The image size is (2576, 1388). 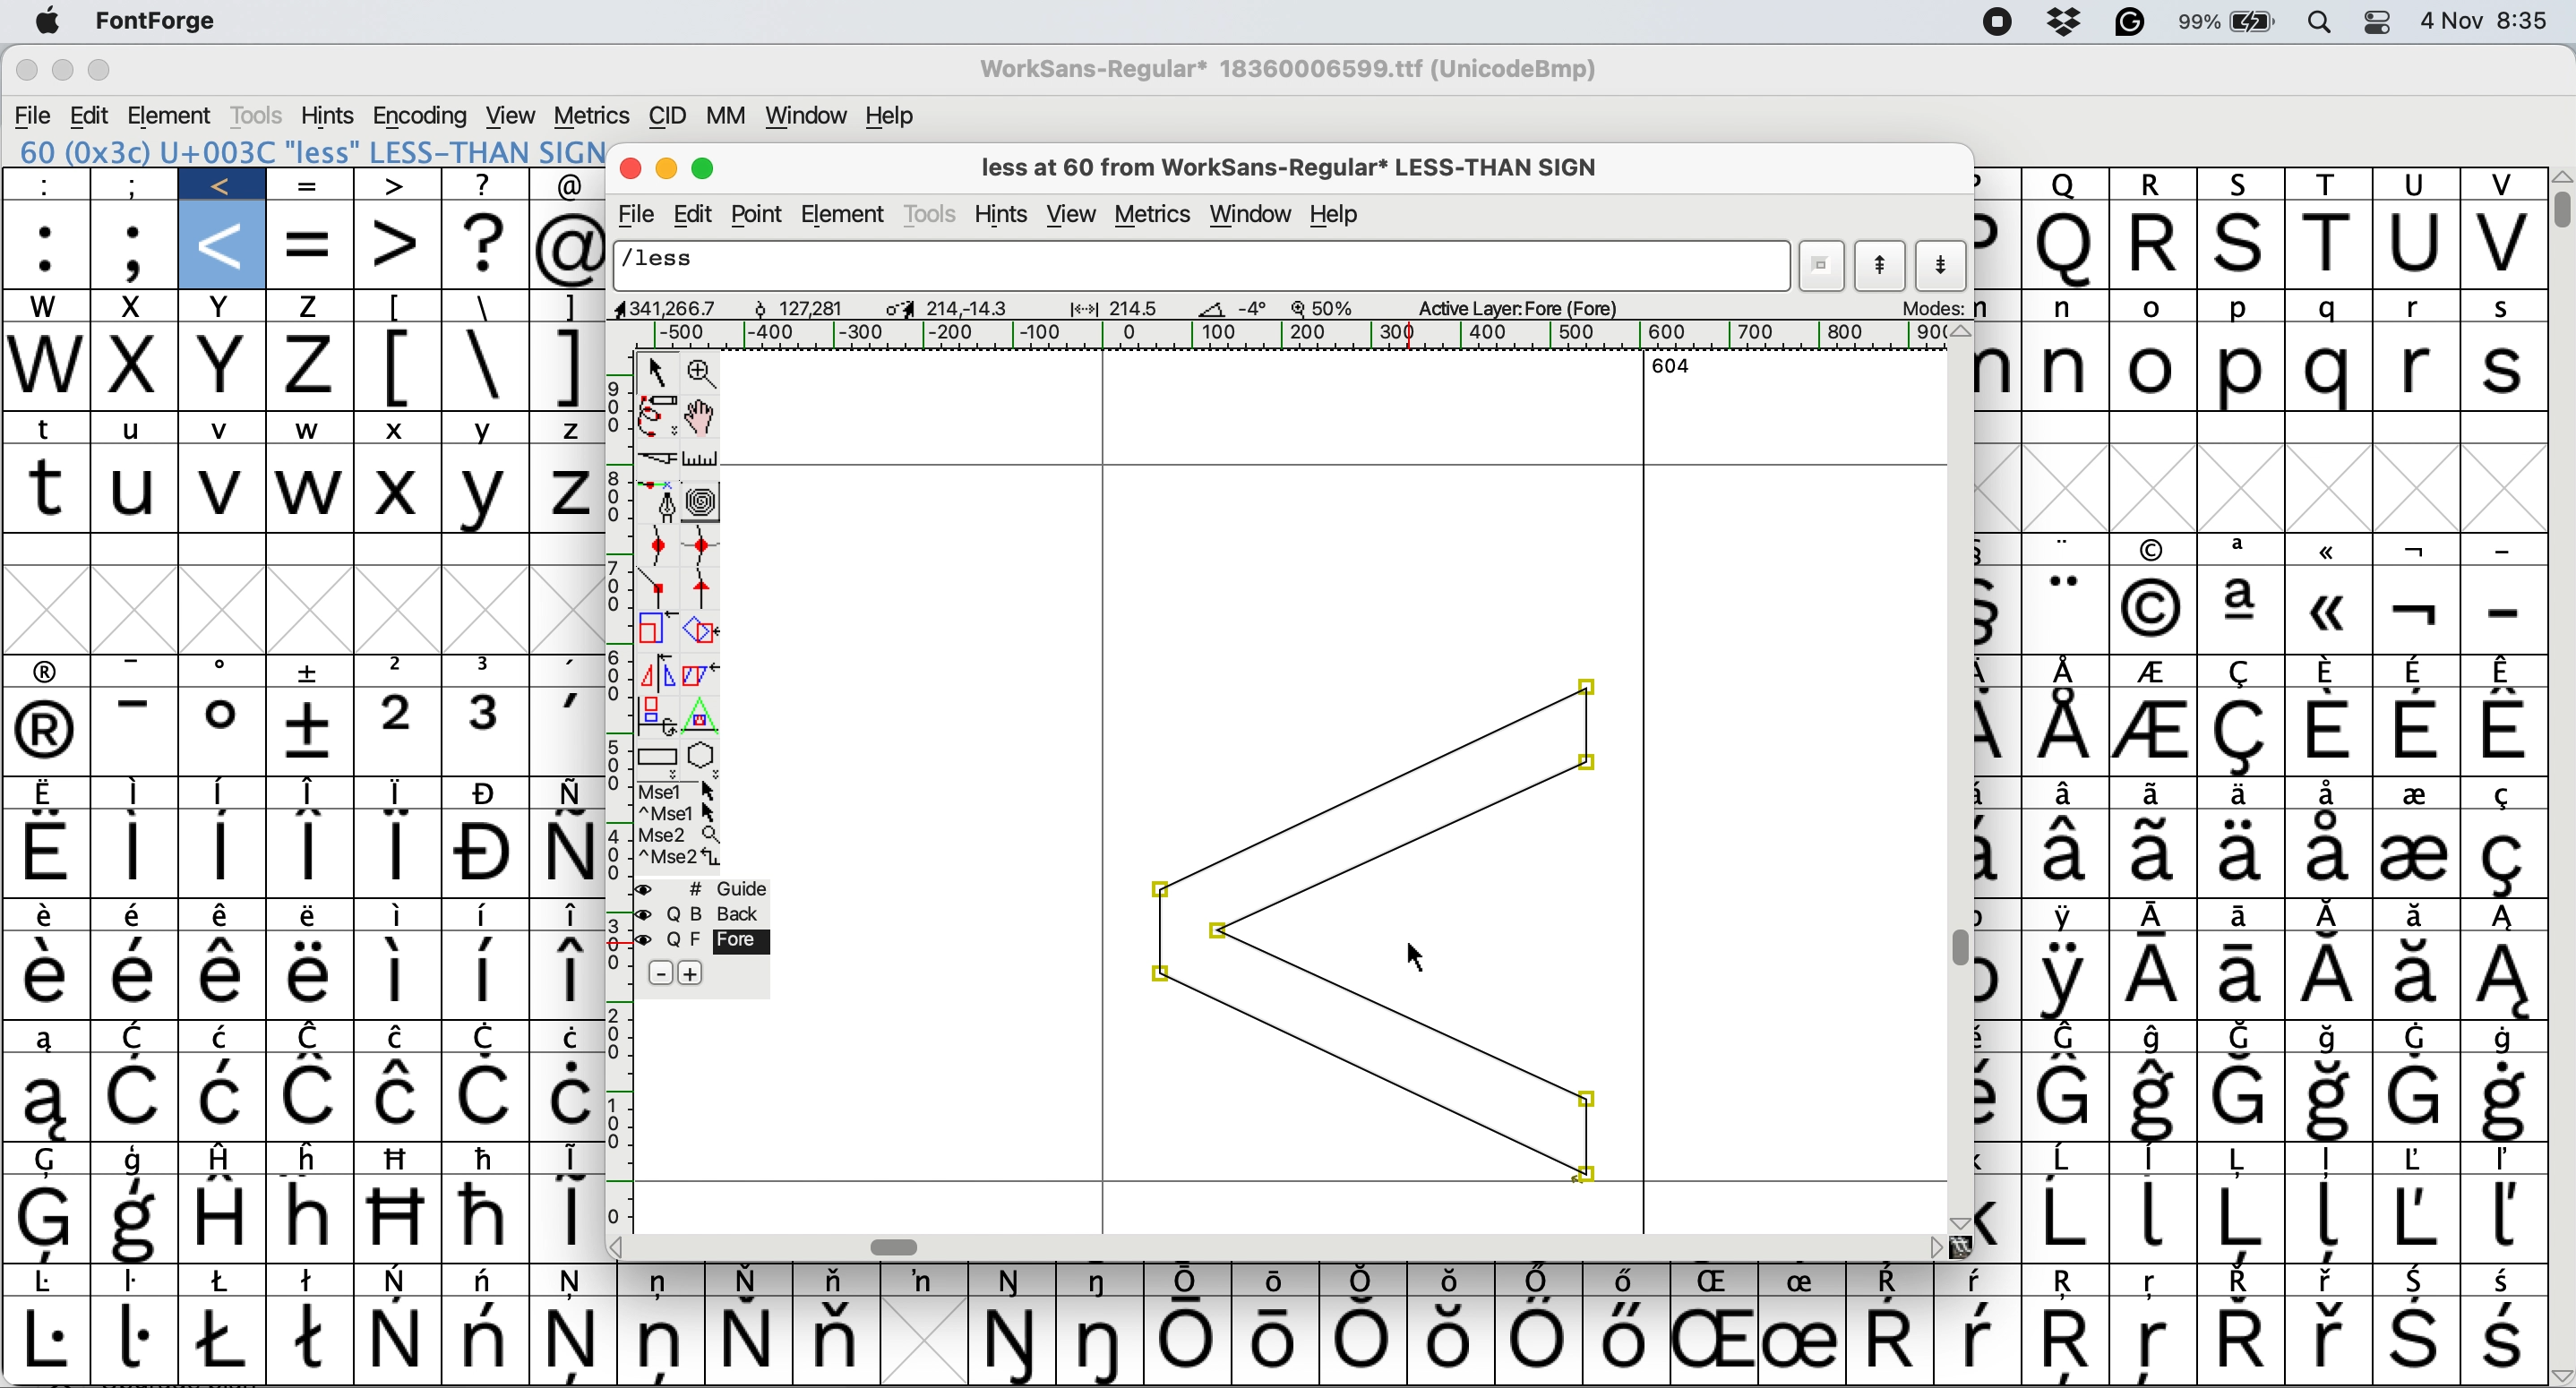 I want to click on Symbol, so click(x=2506, y=917).